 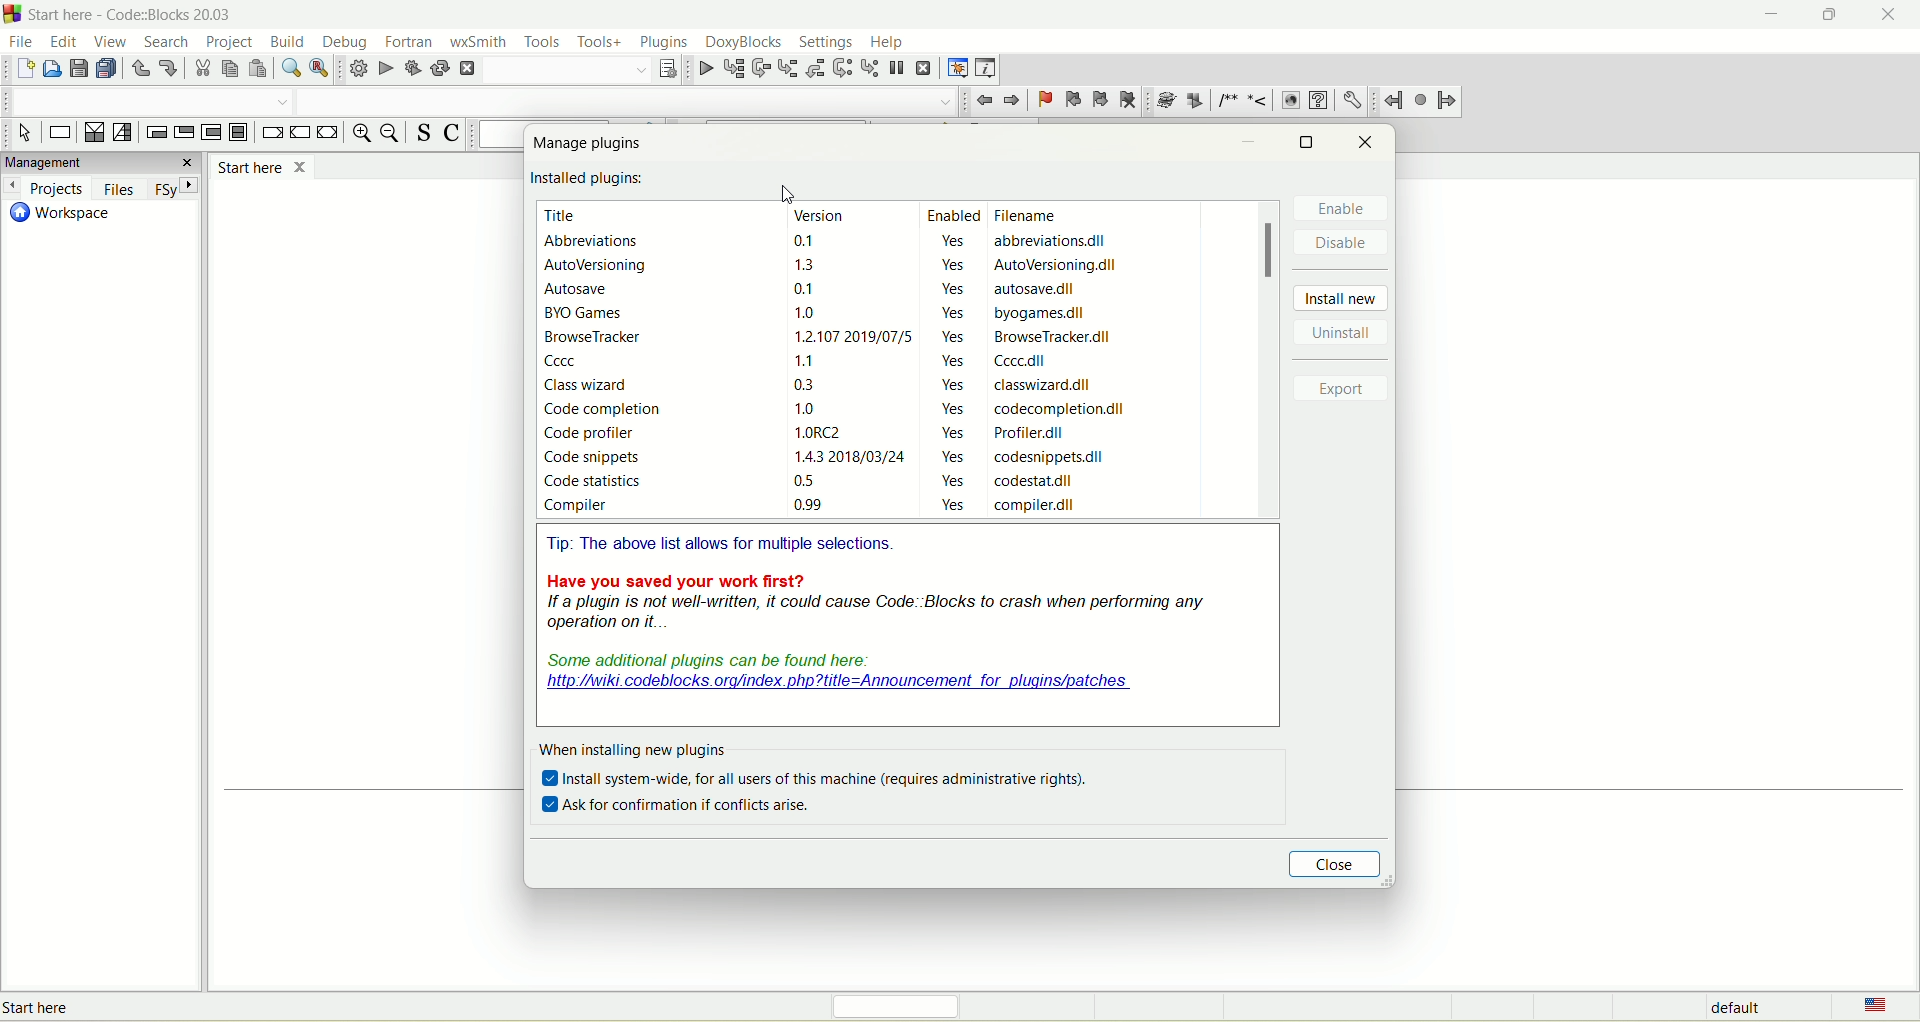 What do you see at coordinates (1346, 210) in the screenshot?
I see `enable` at bounding box center [1346, 210].